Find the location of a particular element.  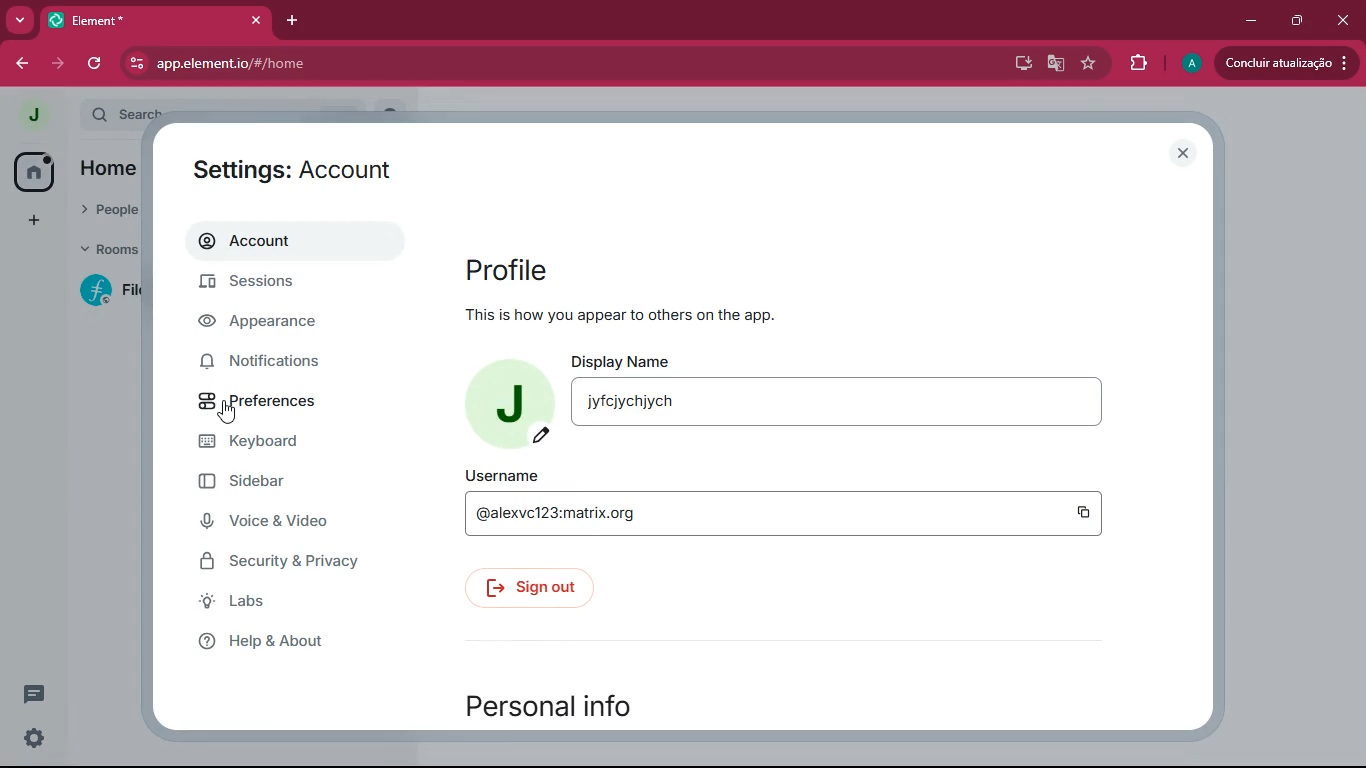

settings: accounts is located at coordinates (286, 168).